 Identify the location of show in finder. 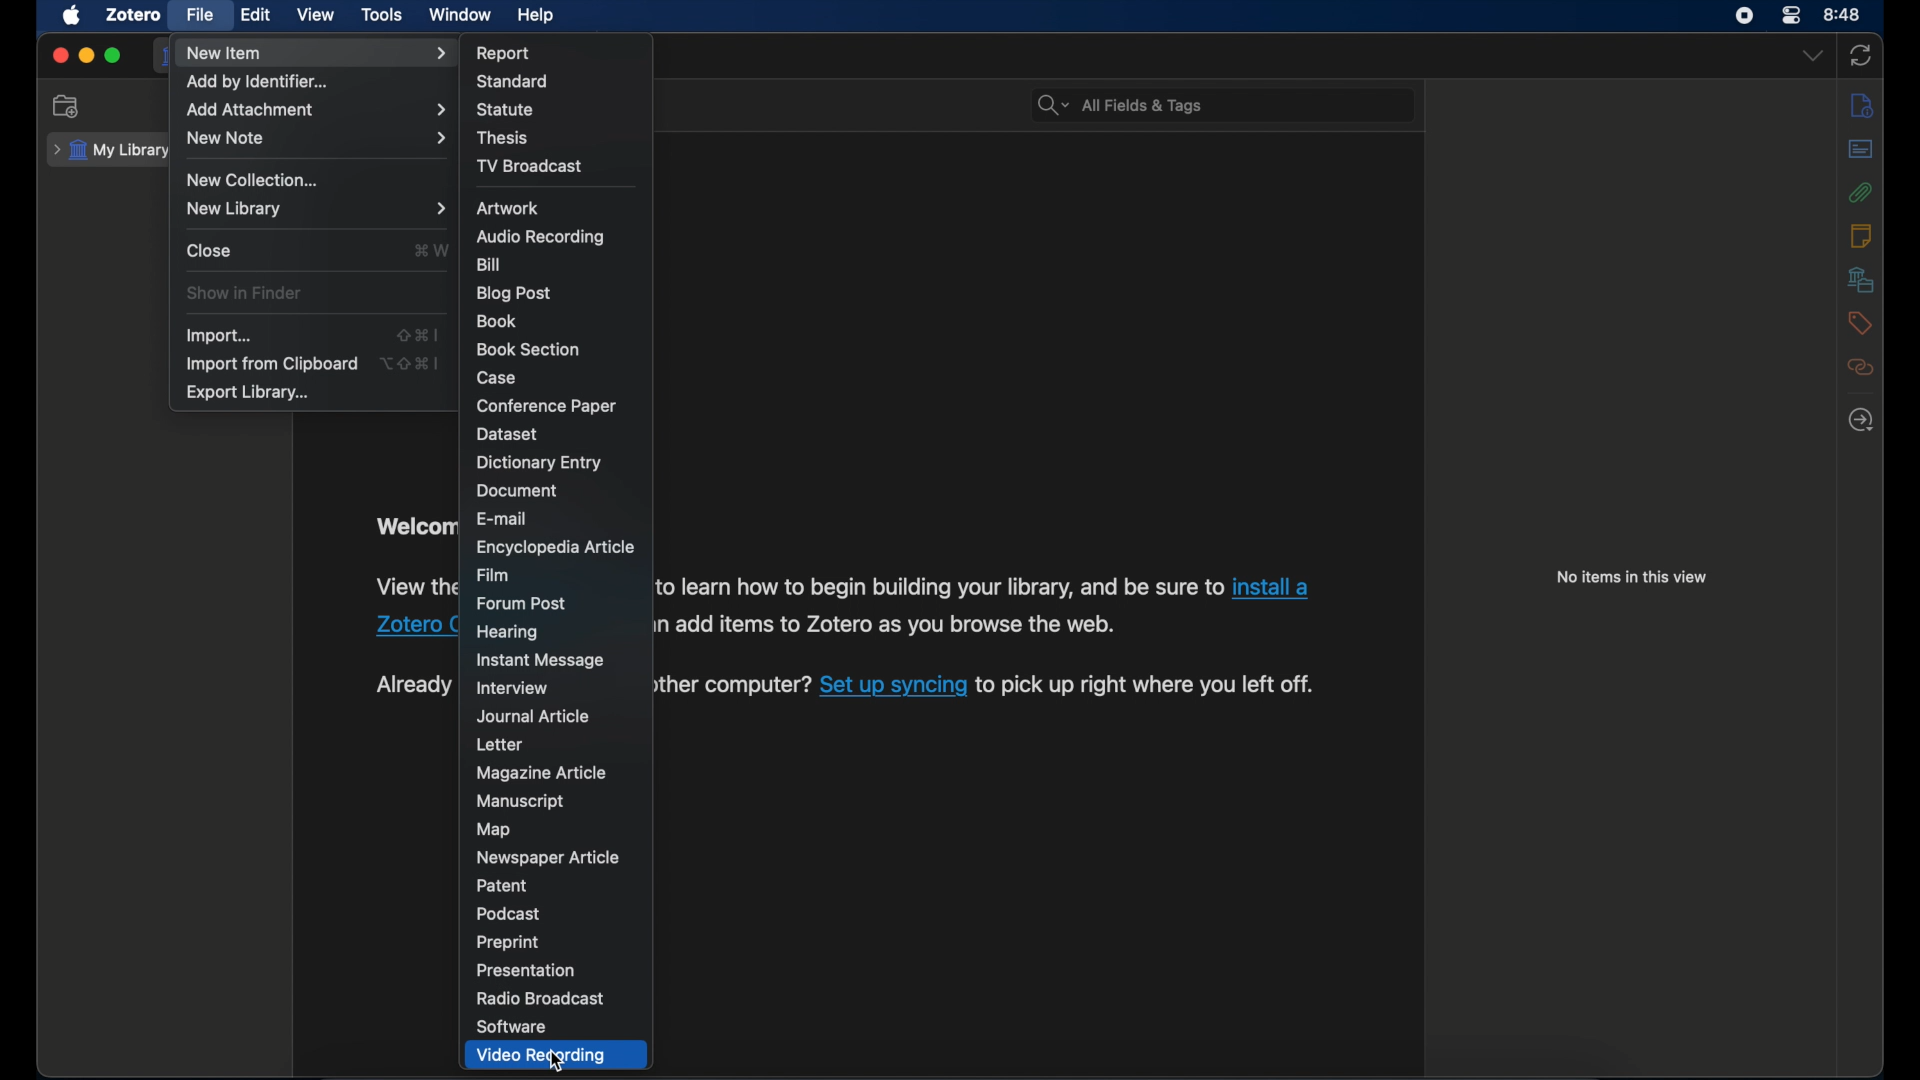
(244, 293).